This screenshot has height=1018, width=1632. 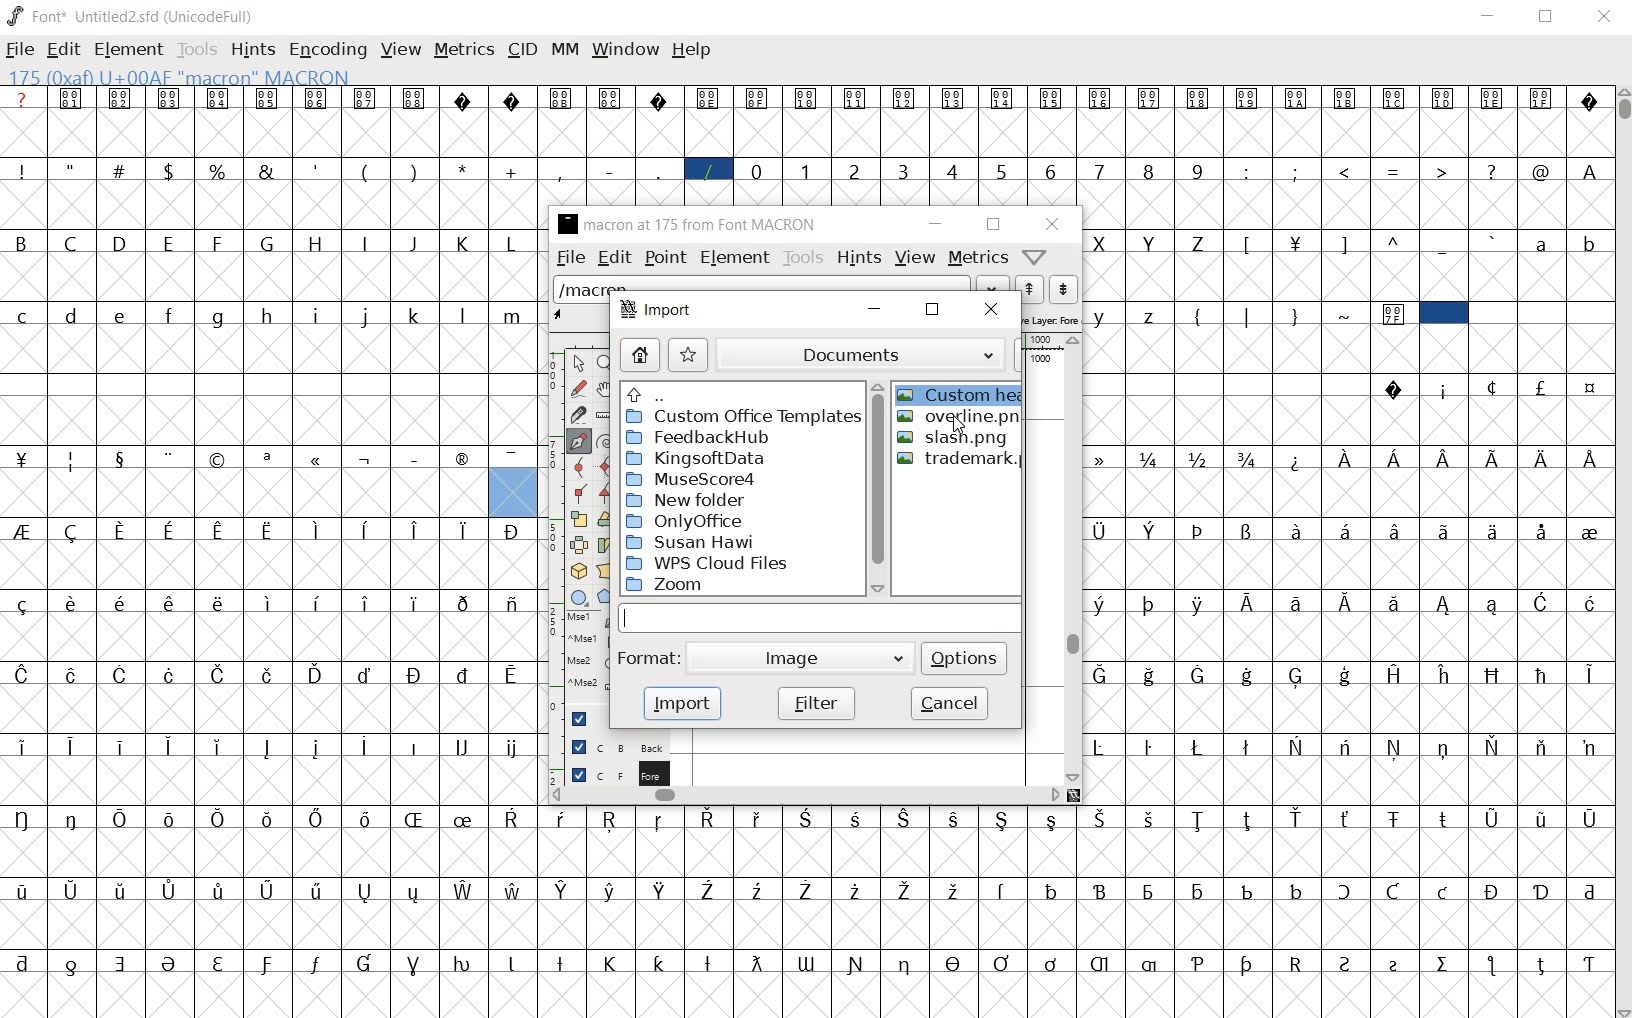 What do you see at coordinates (1541, 601) in the screenshot?
I see `Symbol` at bounding box center [1541, 601].